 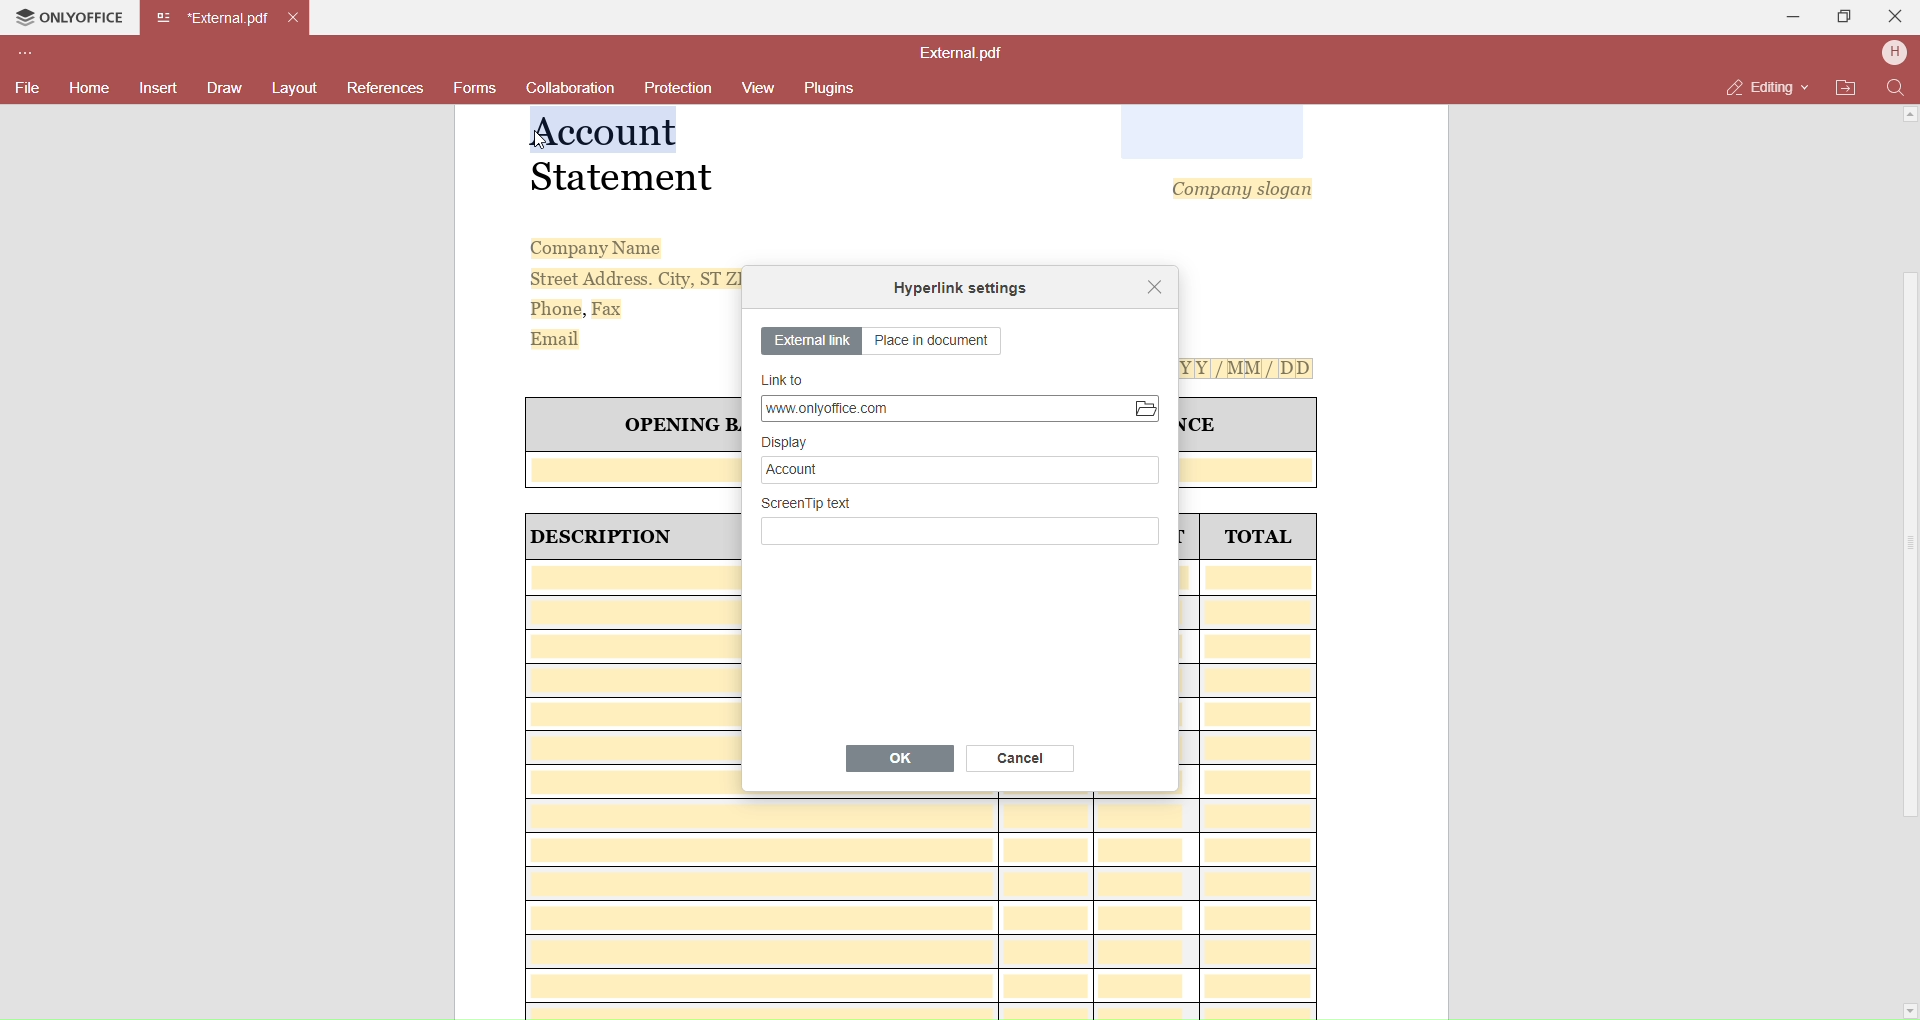 What do you see at coordinates (961, 530) in the screenshot?
I see `Write Screentp` at bounding box center [961, 530].